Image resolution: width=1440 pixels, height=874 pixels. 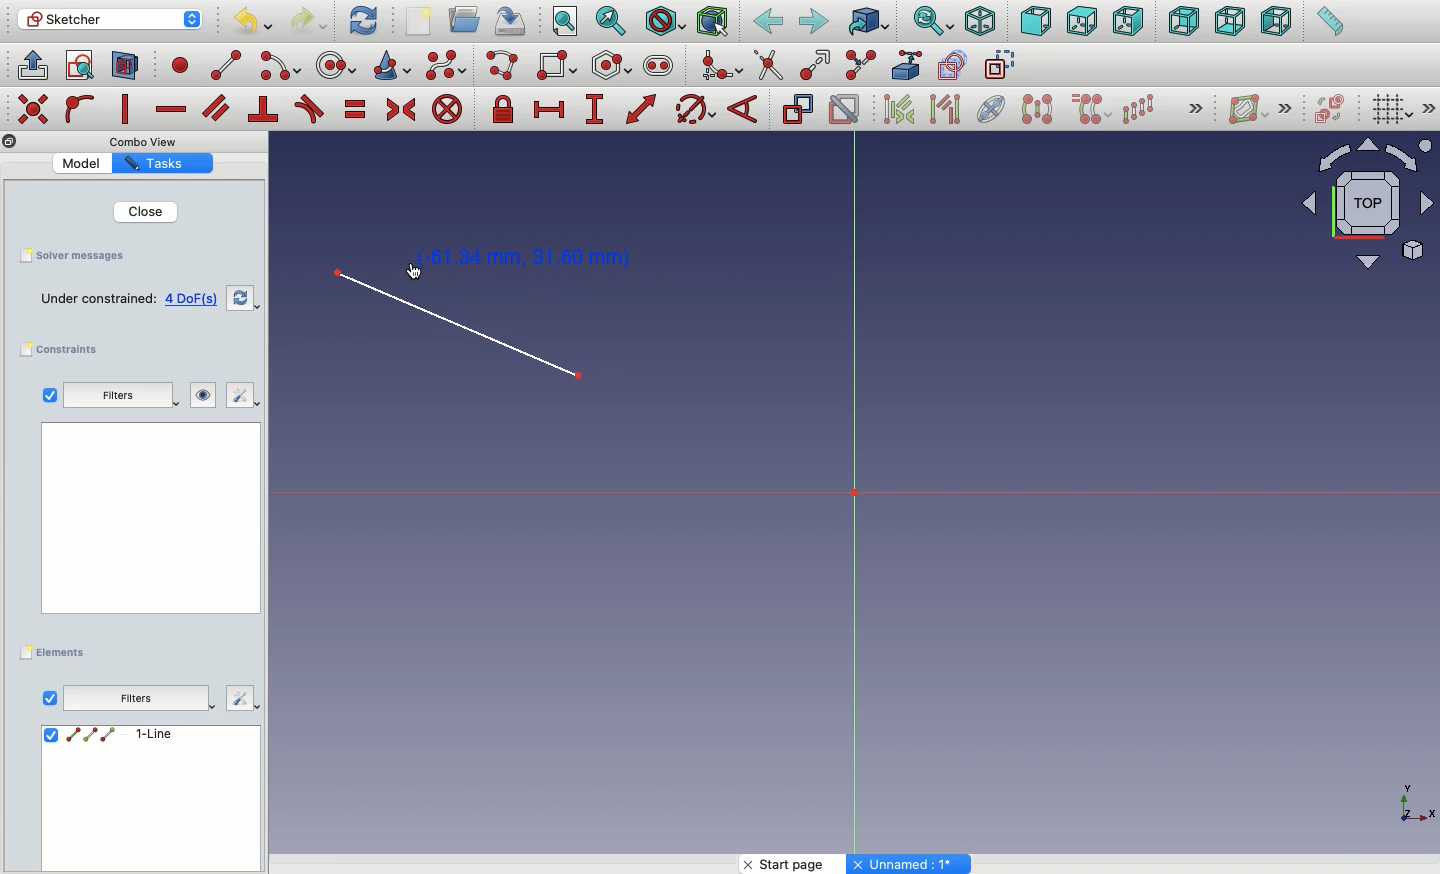 What do you see at coordinates (1140, 108) in the screenshot?
I see `Rectangular array` at bounding box center [1140, 108].